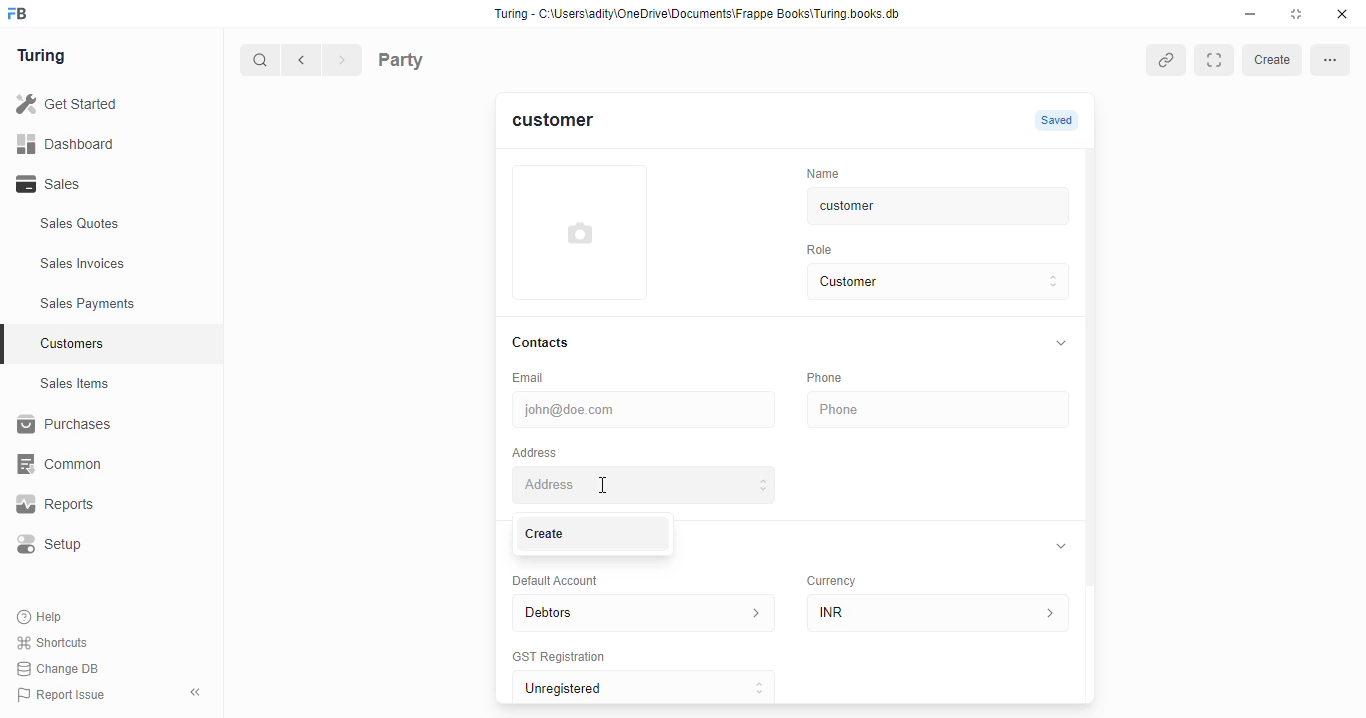 This screenshot has height=718, width=1366. I want to click on maximise, so click(1300, 14).